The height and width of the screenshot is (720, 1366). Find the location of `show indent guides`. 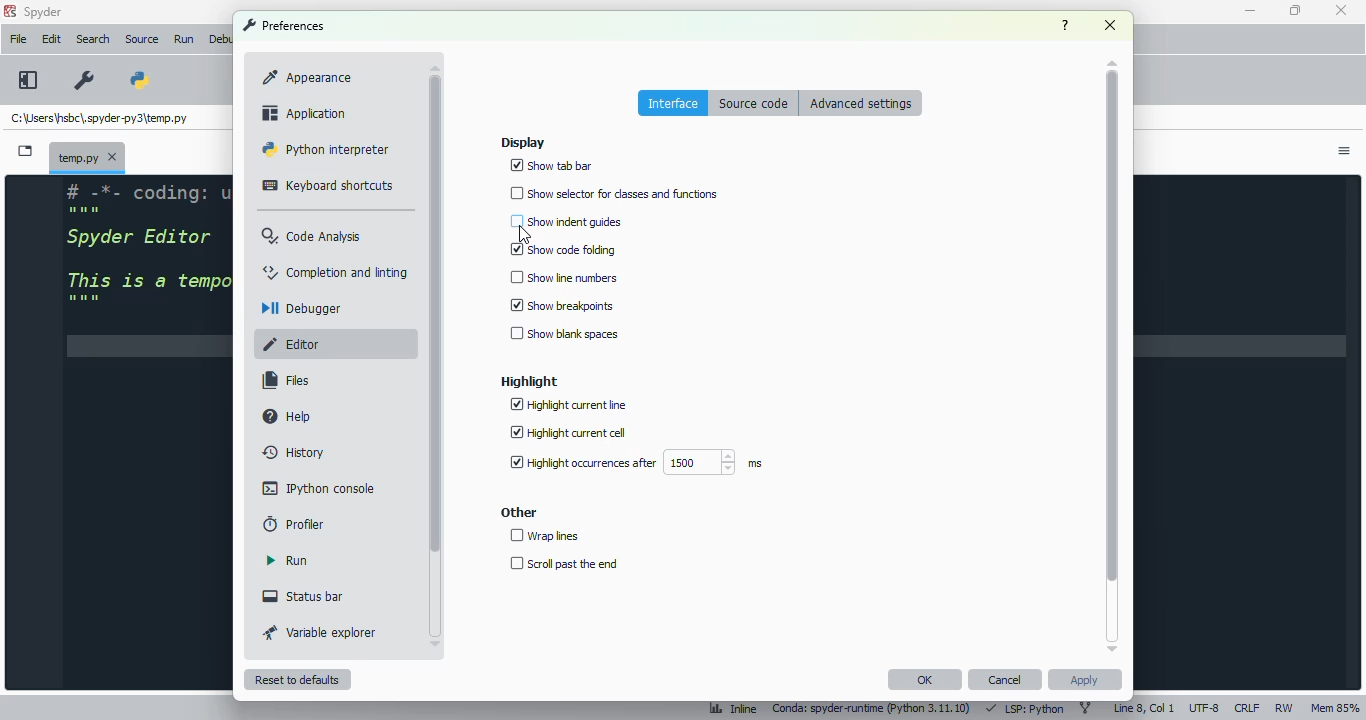

show indent guides is located at coordinates (567, 221).